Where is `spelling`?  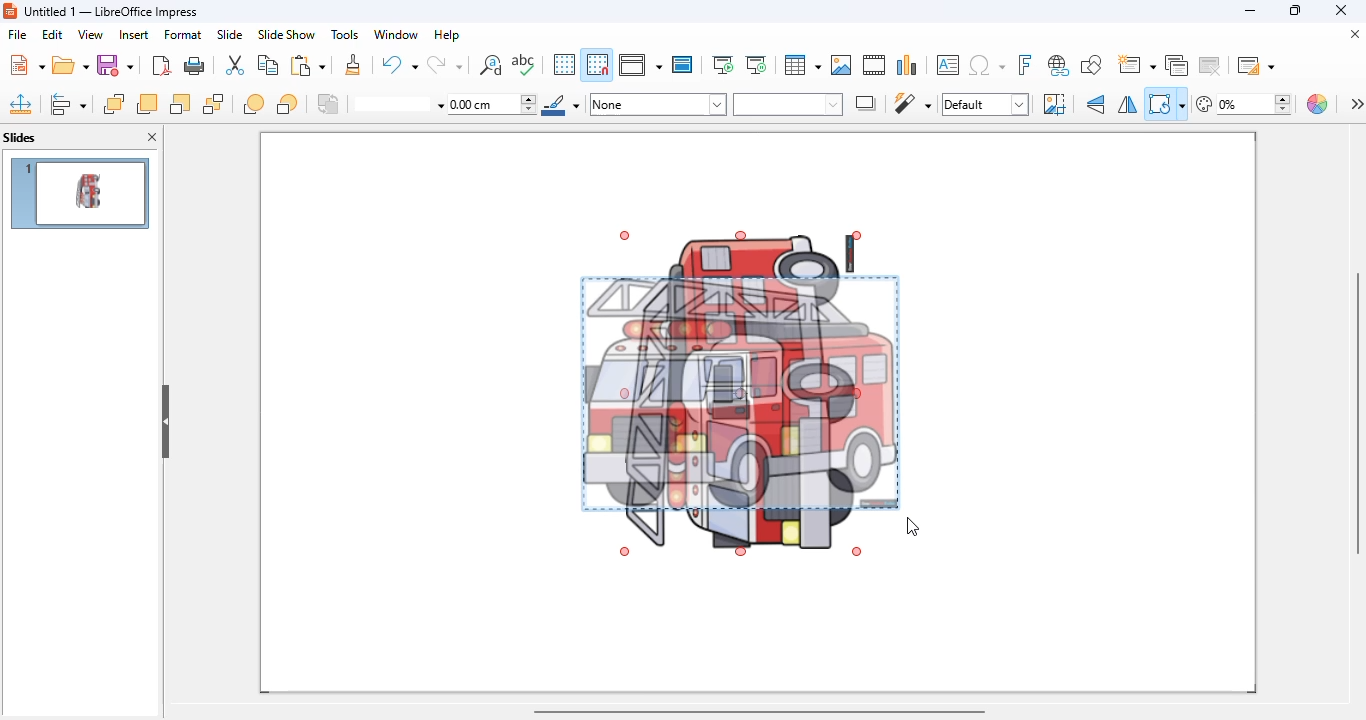 spelling is located at coordinates (524, 65).